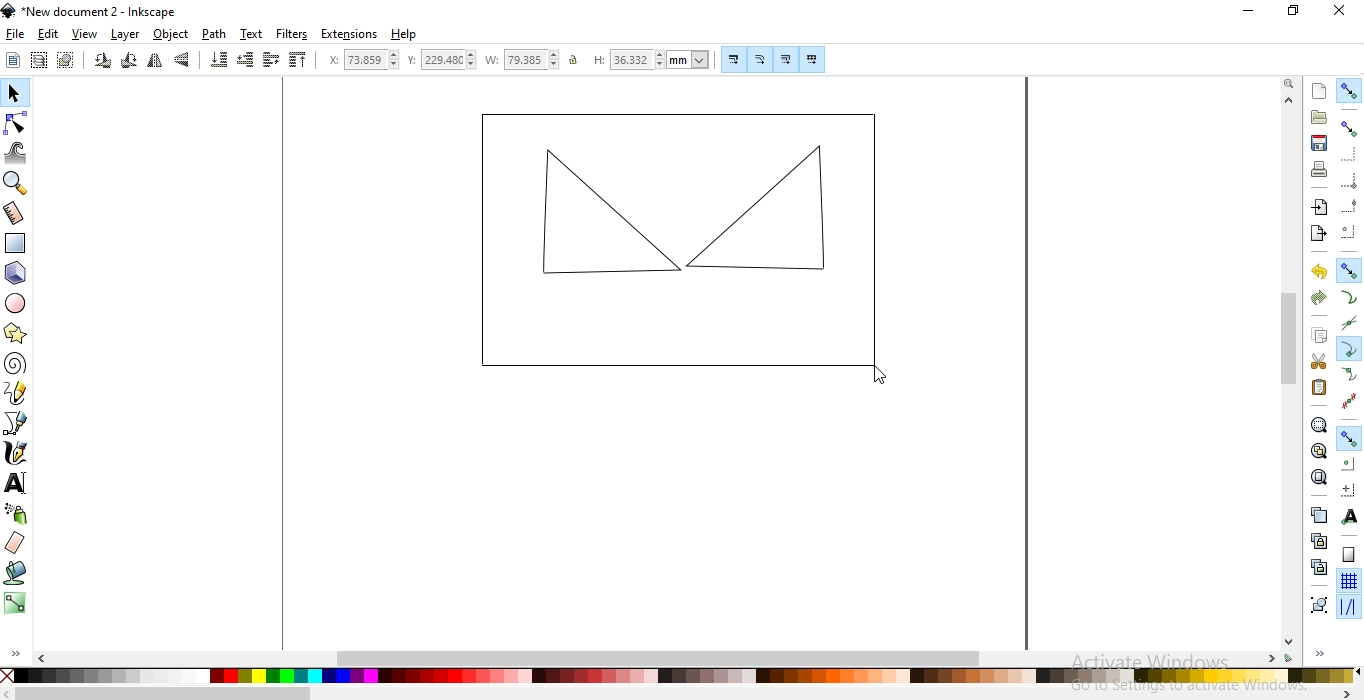  I want to click on zoom to fit page, so click(1319, 477).